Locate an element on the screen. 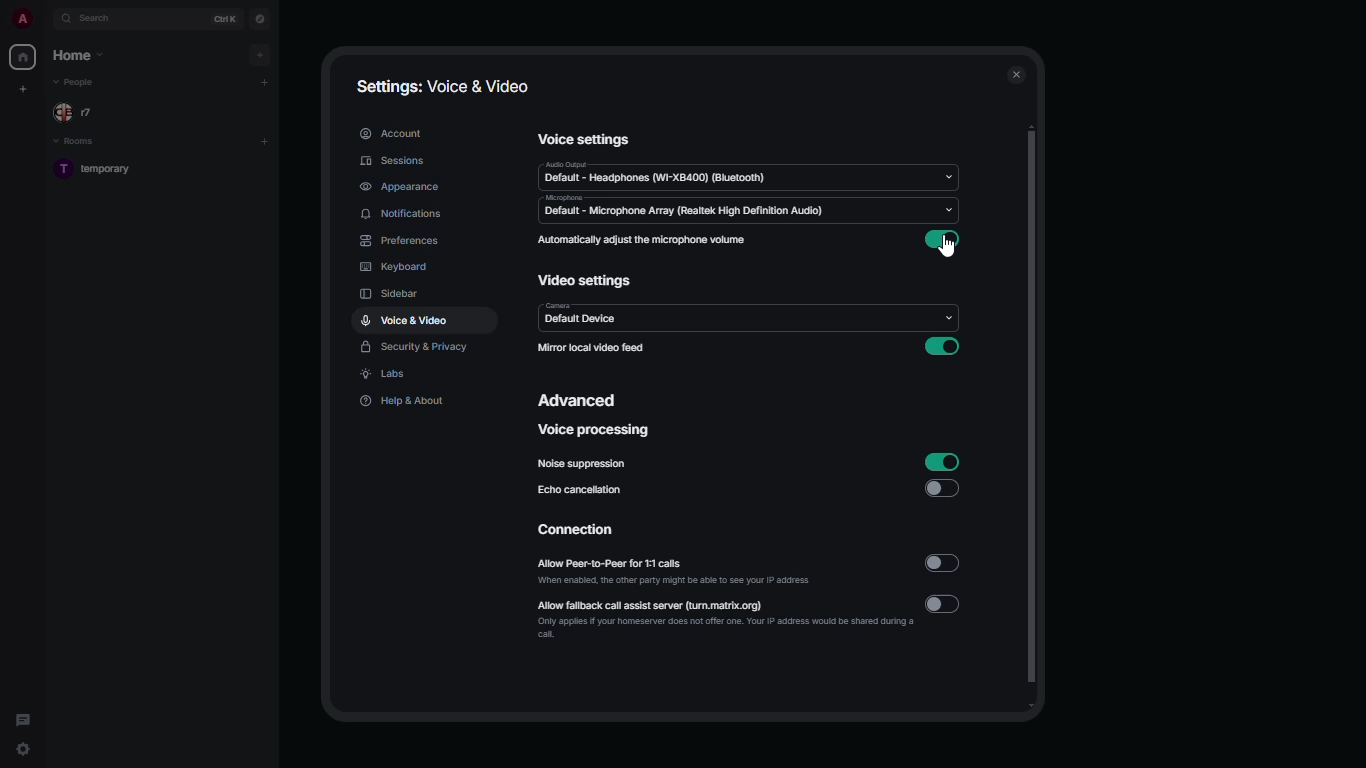  help & about is located at coordinates (406, 402).